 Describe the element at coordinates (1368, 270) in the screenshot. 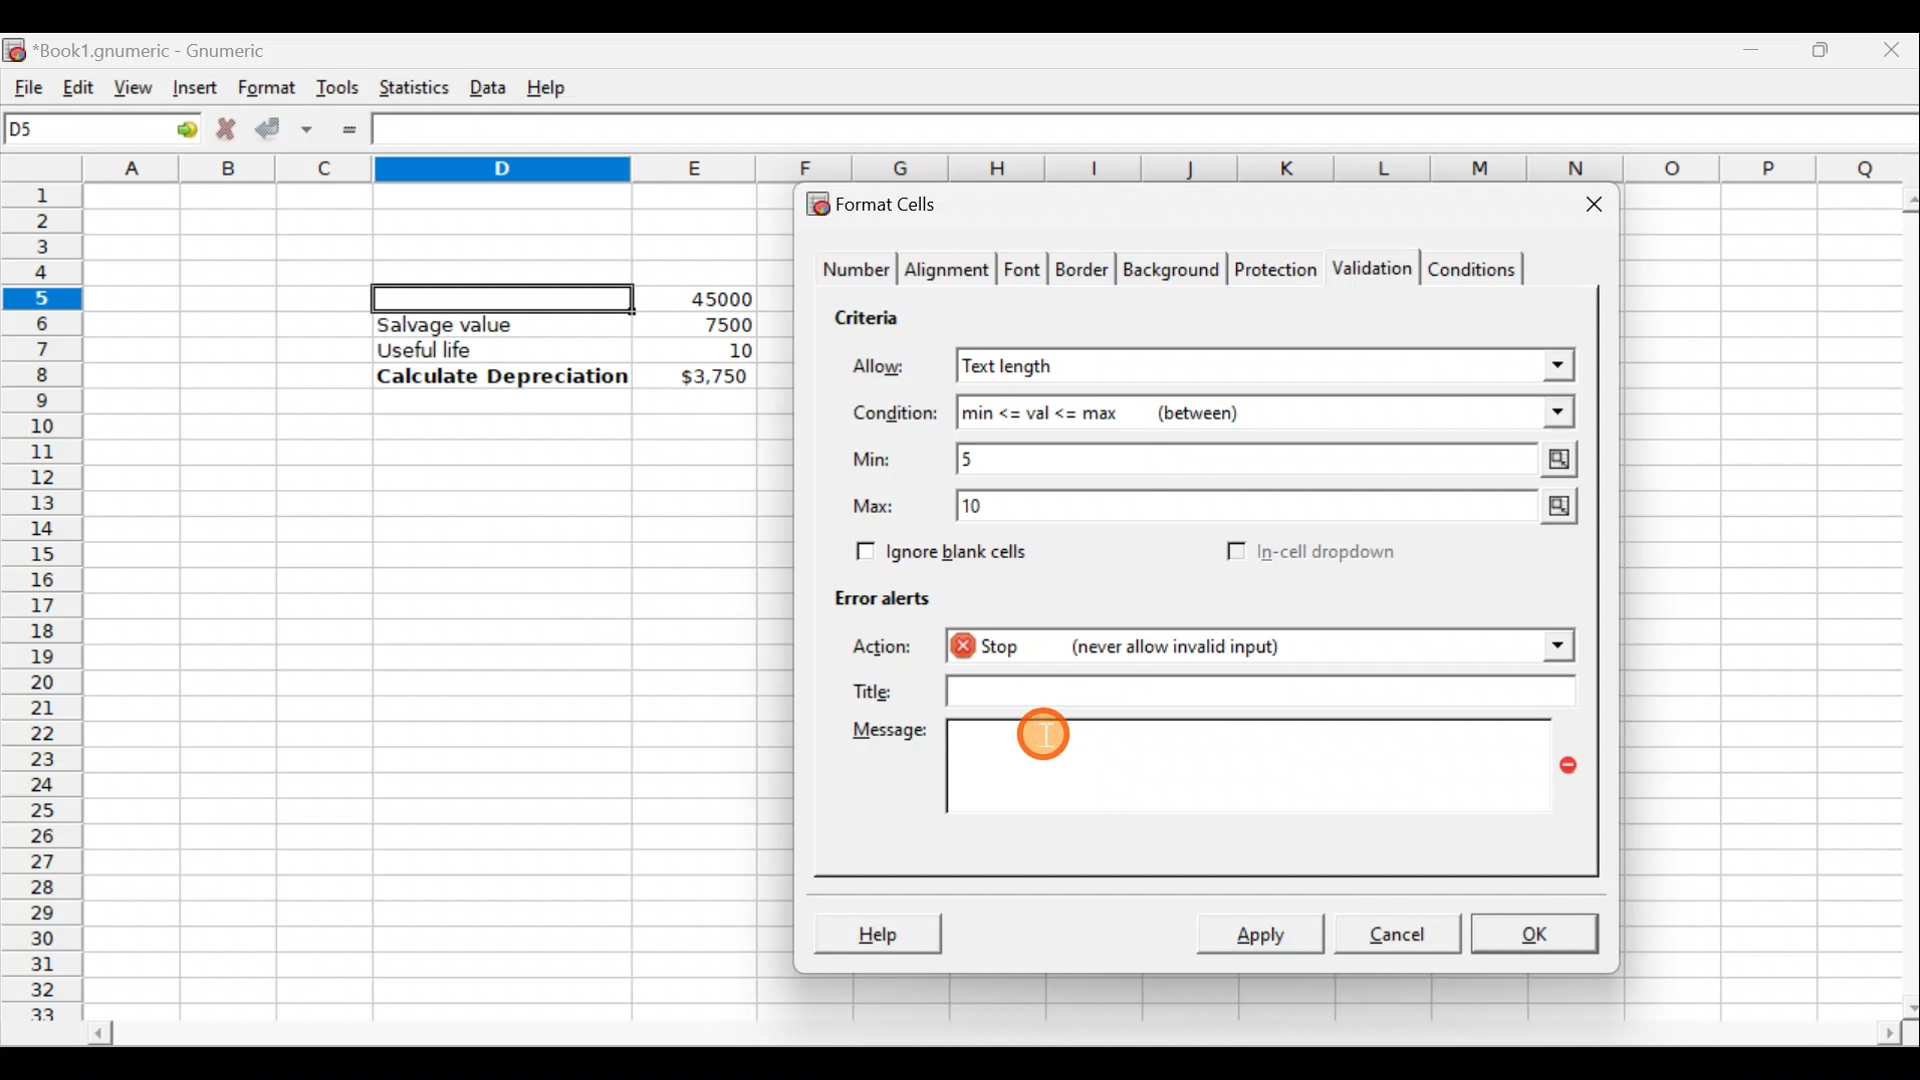

I see `Validation` at that location.